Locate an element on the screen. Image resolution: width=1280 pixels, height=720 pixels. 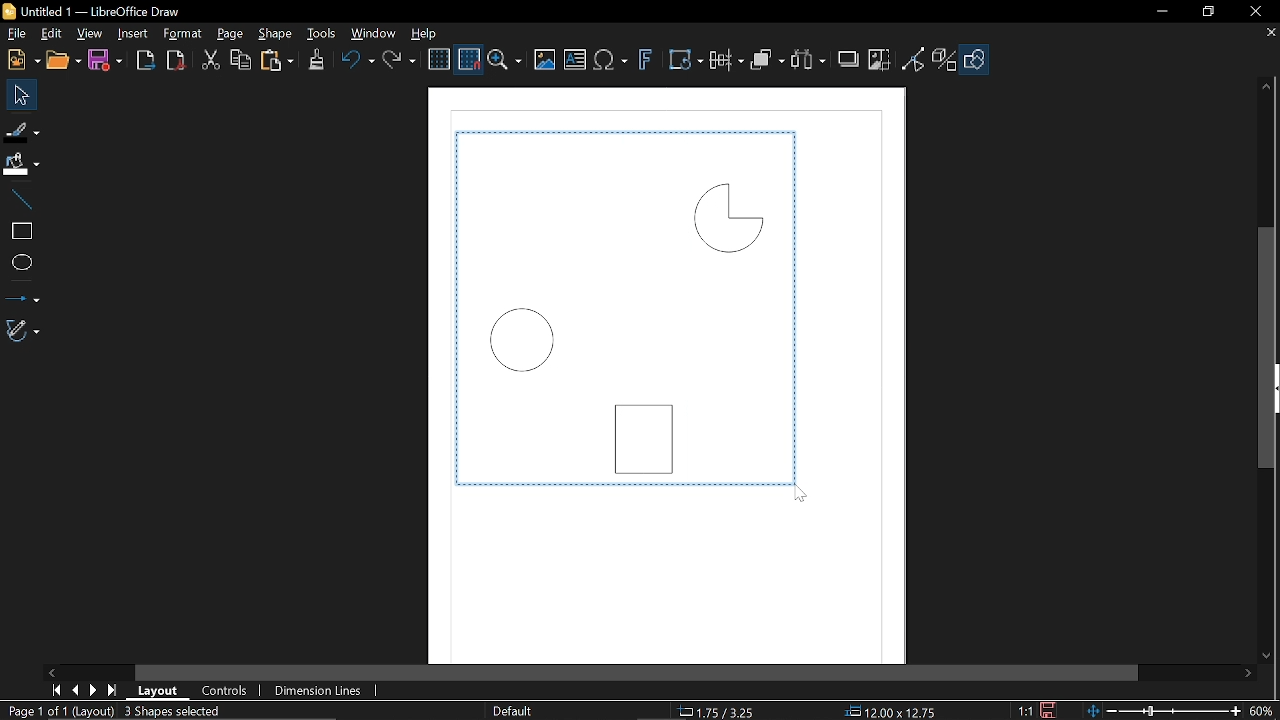
12.00x12.75 (object size) is located at coordinates (889, 712).